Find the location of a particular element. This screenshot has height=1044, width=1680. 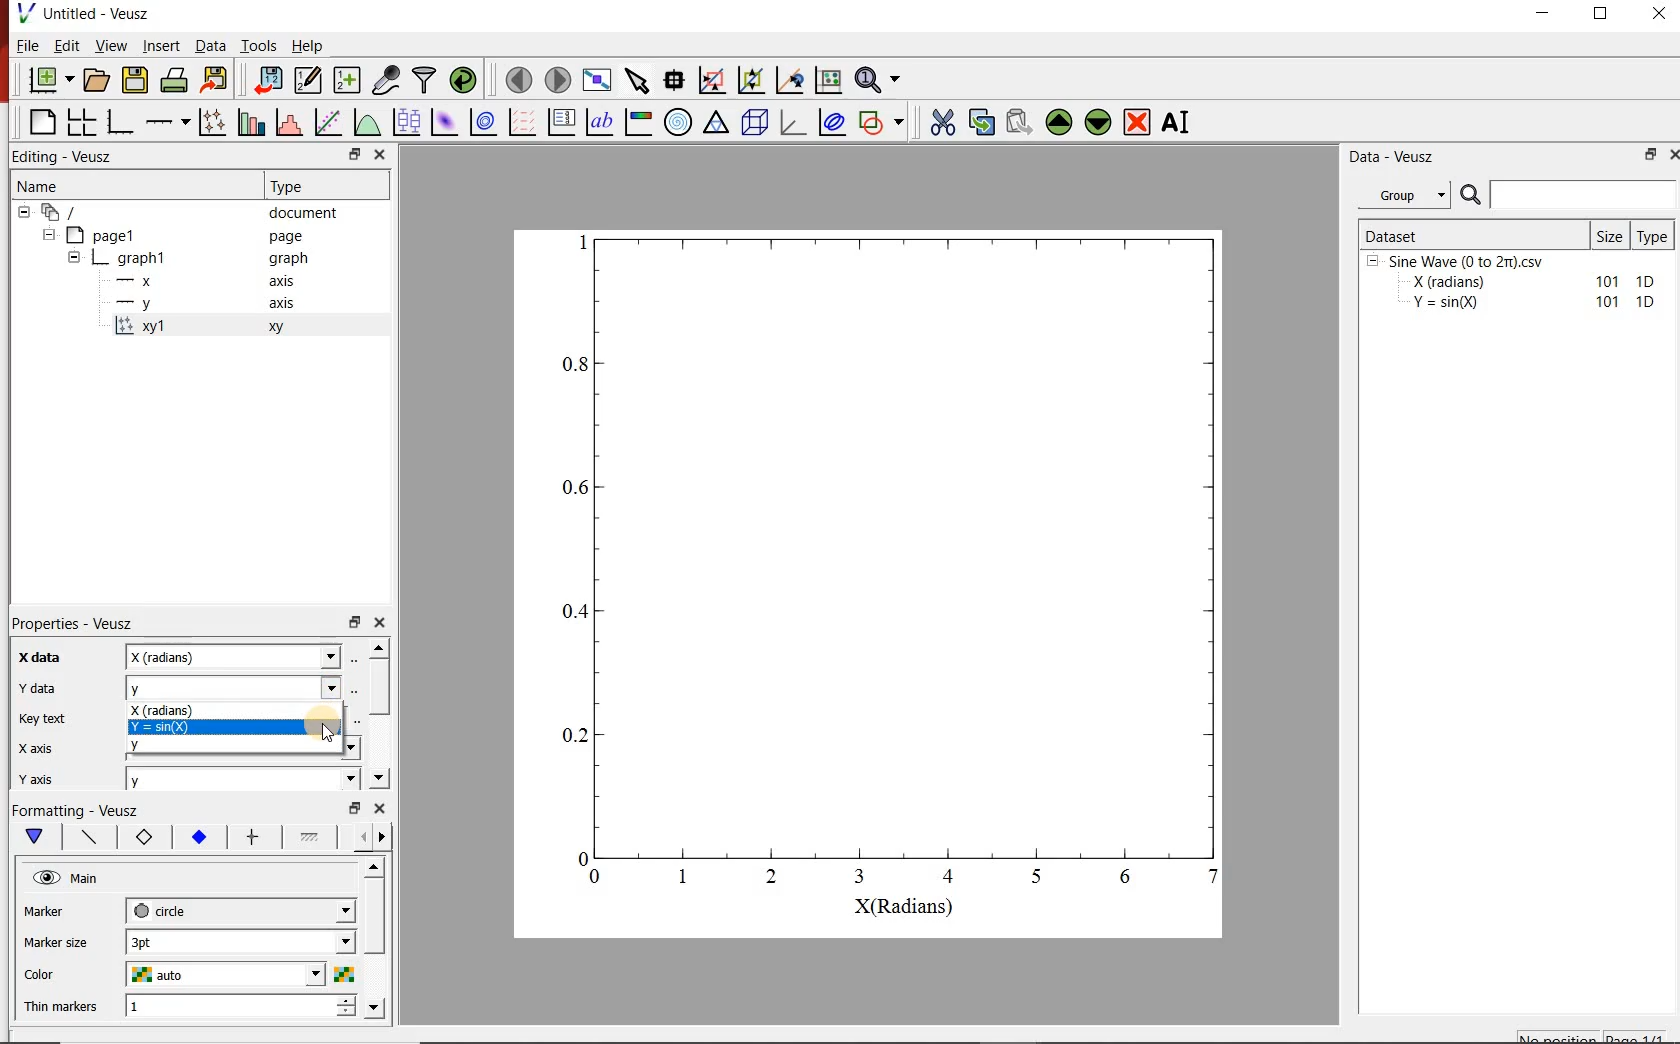

print is located at coordinates (176, 81).